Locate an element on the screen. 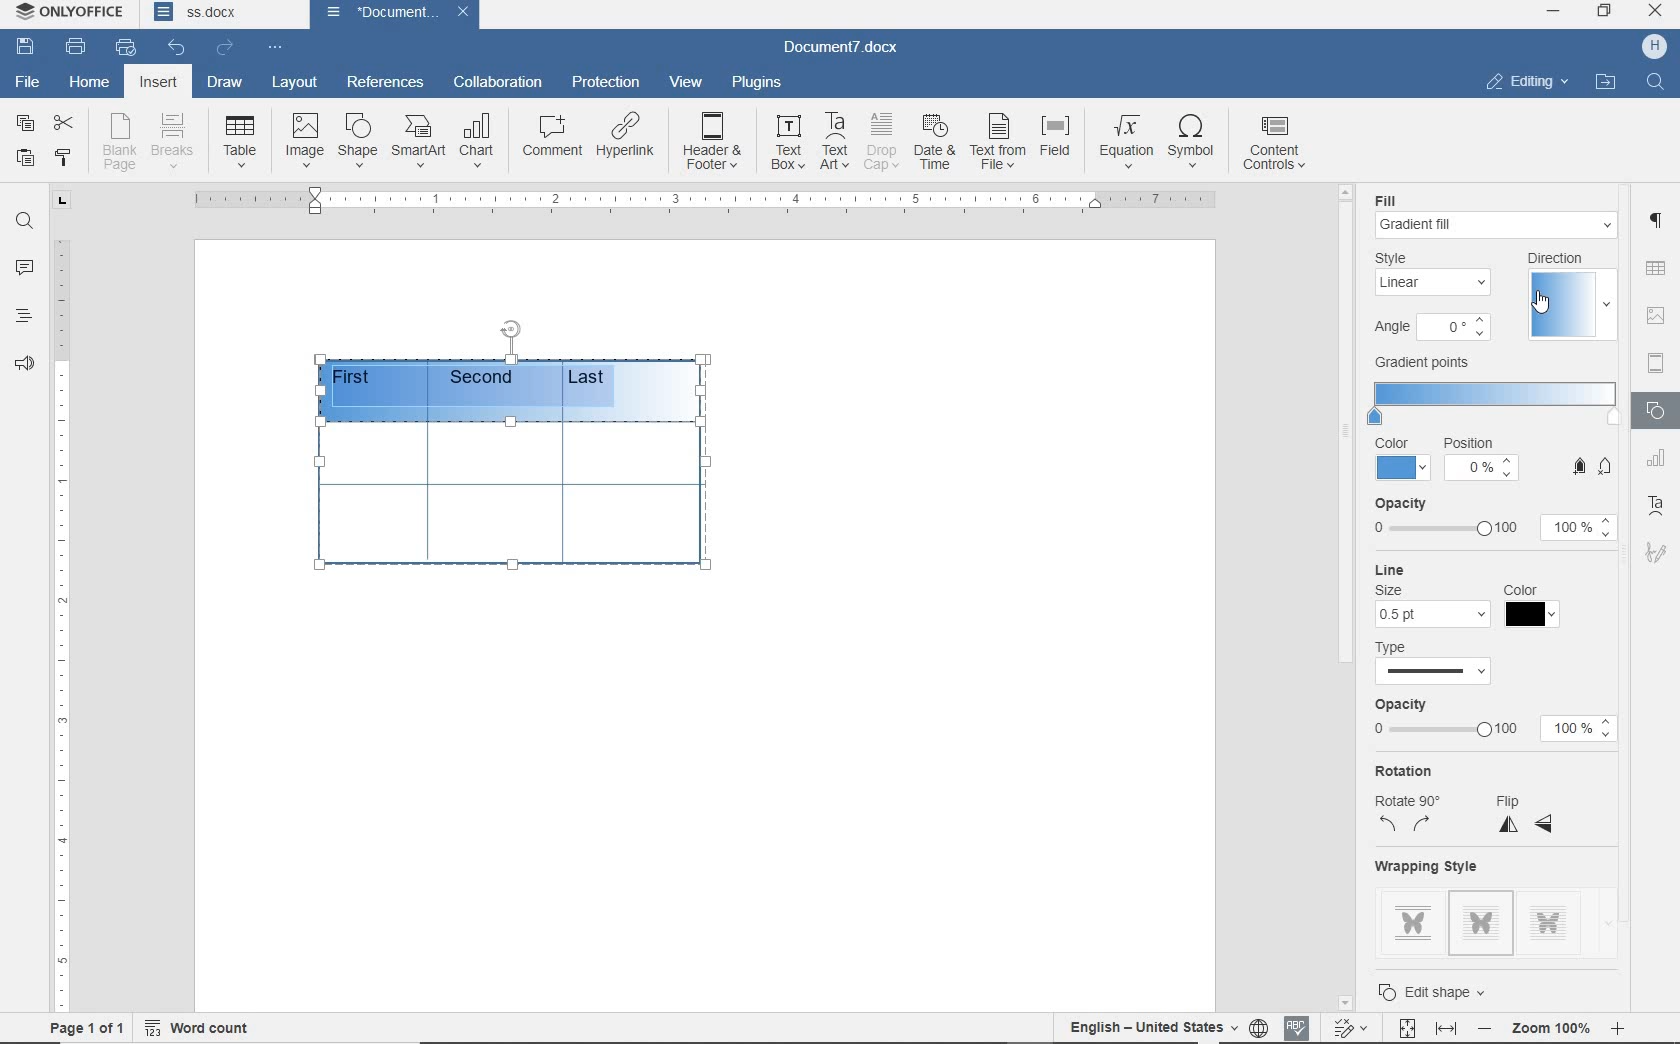  quick print is located at coordinates (125, 48).